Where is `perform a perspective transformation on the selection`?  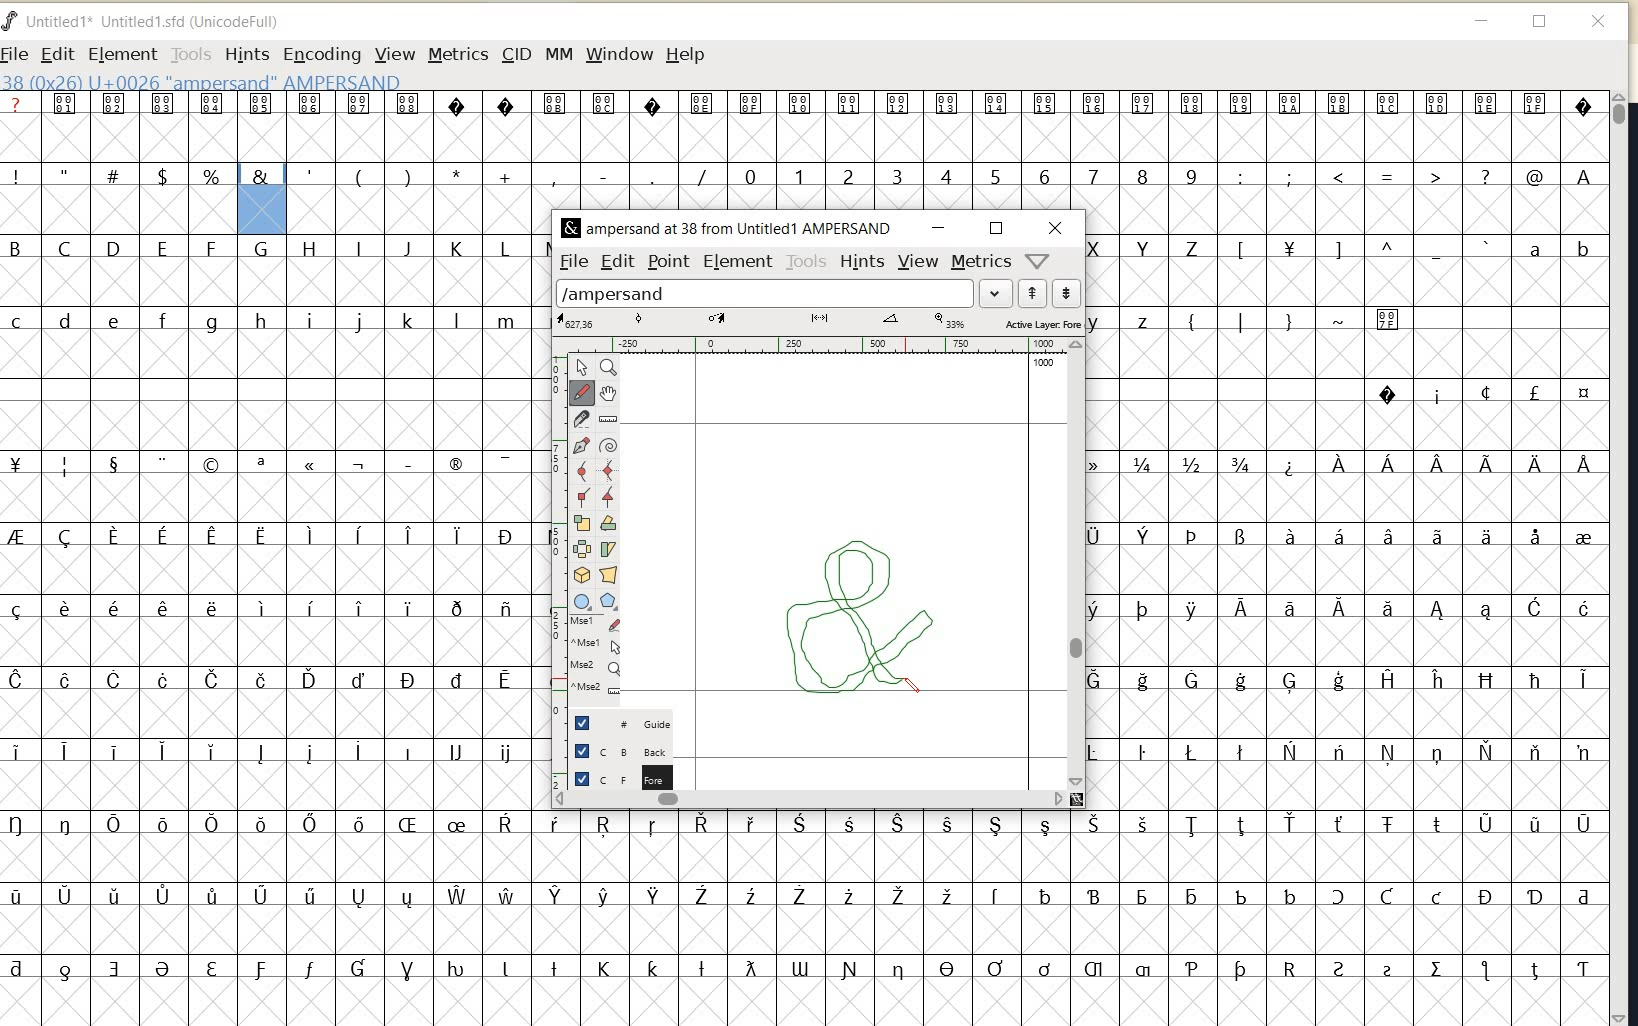 perform a perspective transformation on the selection is located at coordinates (607, 576).